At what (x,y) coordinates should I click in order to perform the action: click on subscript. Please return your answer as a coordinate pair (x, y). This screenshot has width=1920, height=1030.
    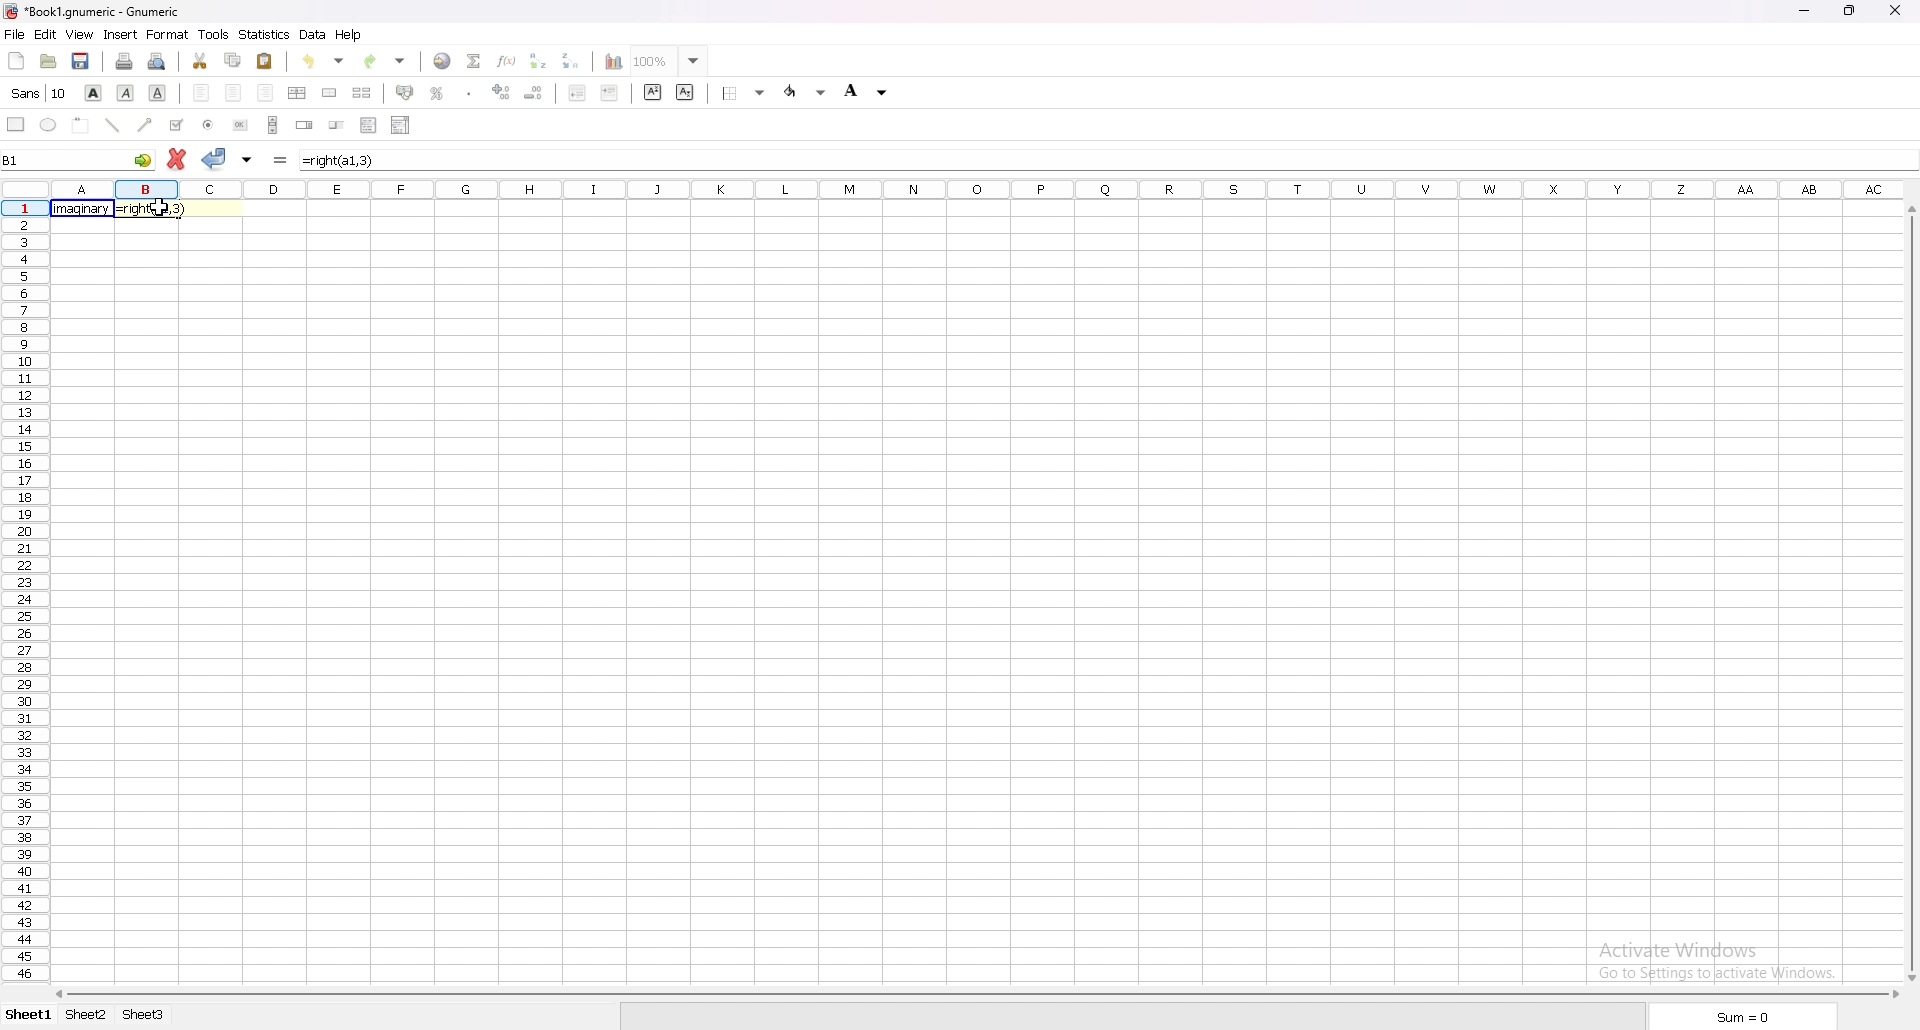
    Looking at the image, I should click on (686, 92).